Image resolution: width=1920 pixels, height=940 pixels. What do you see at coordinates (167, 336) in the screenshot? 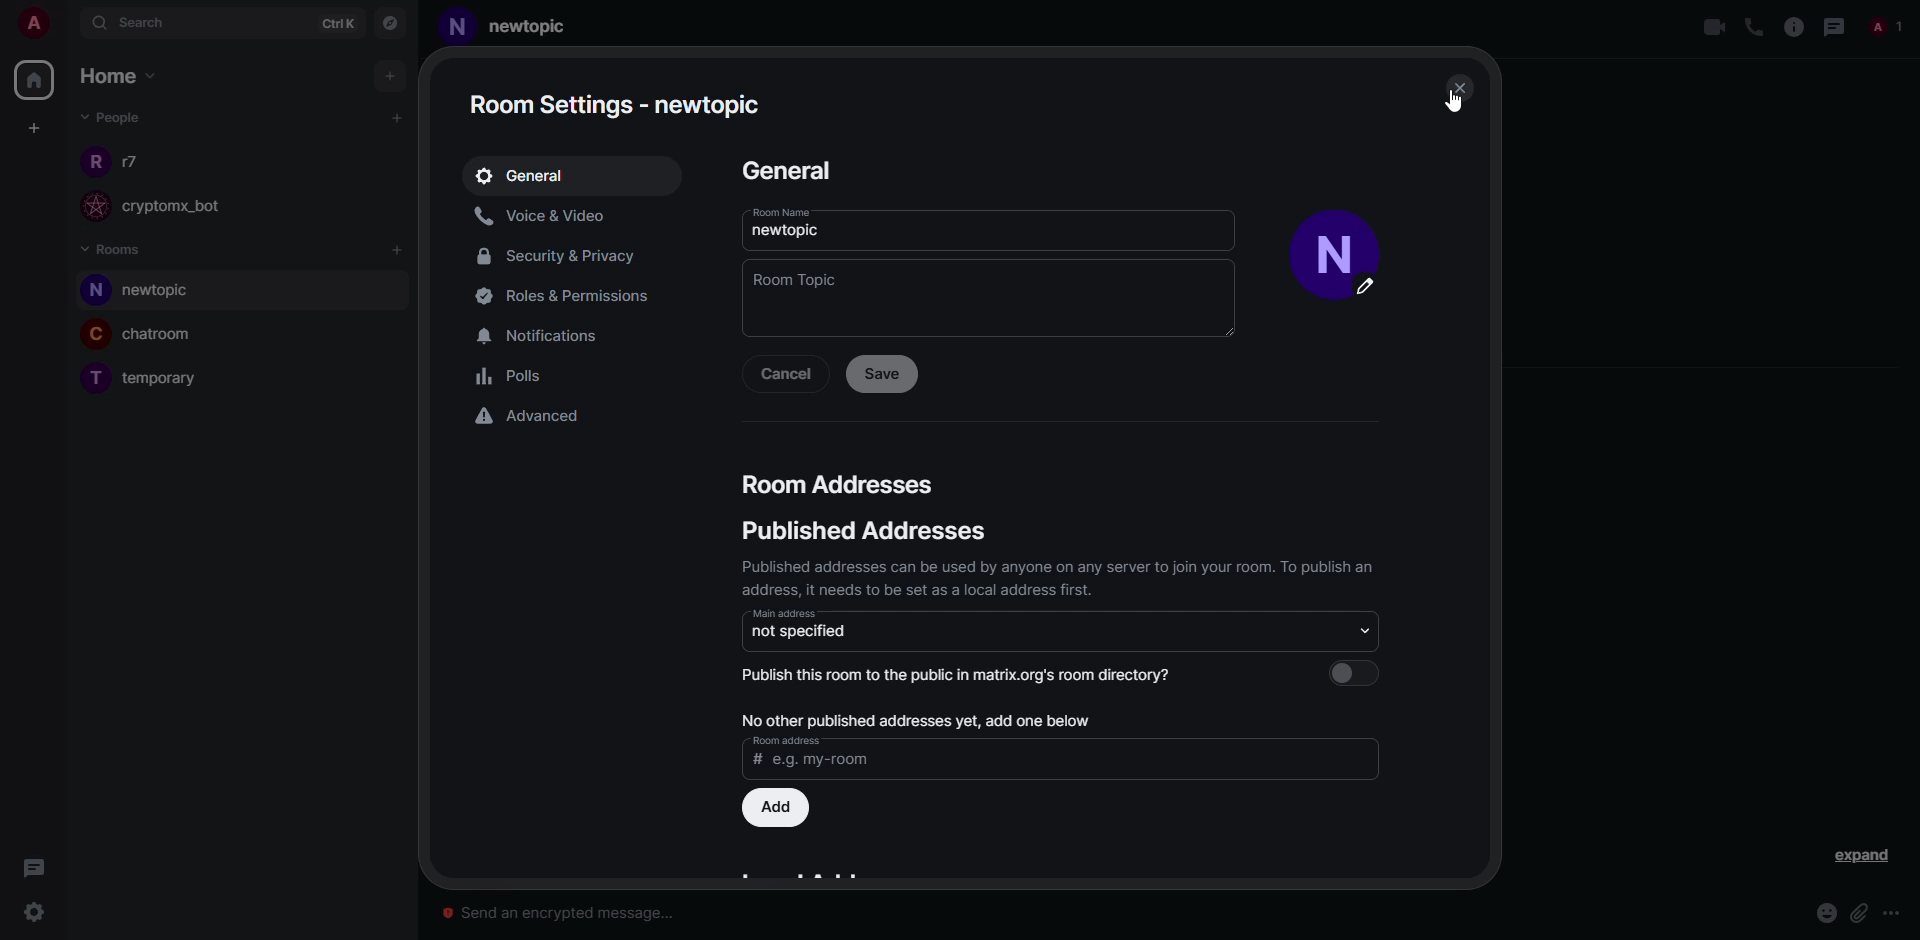
I see `room` at bounding box center [167, 336].